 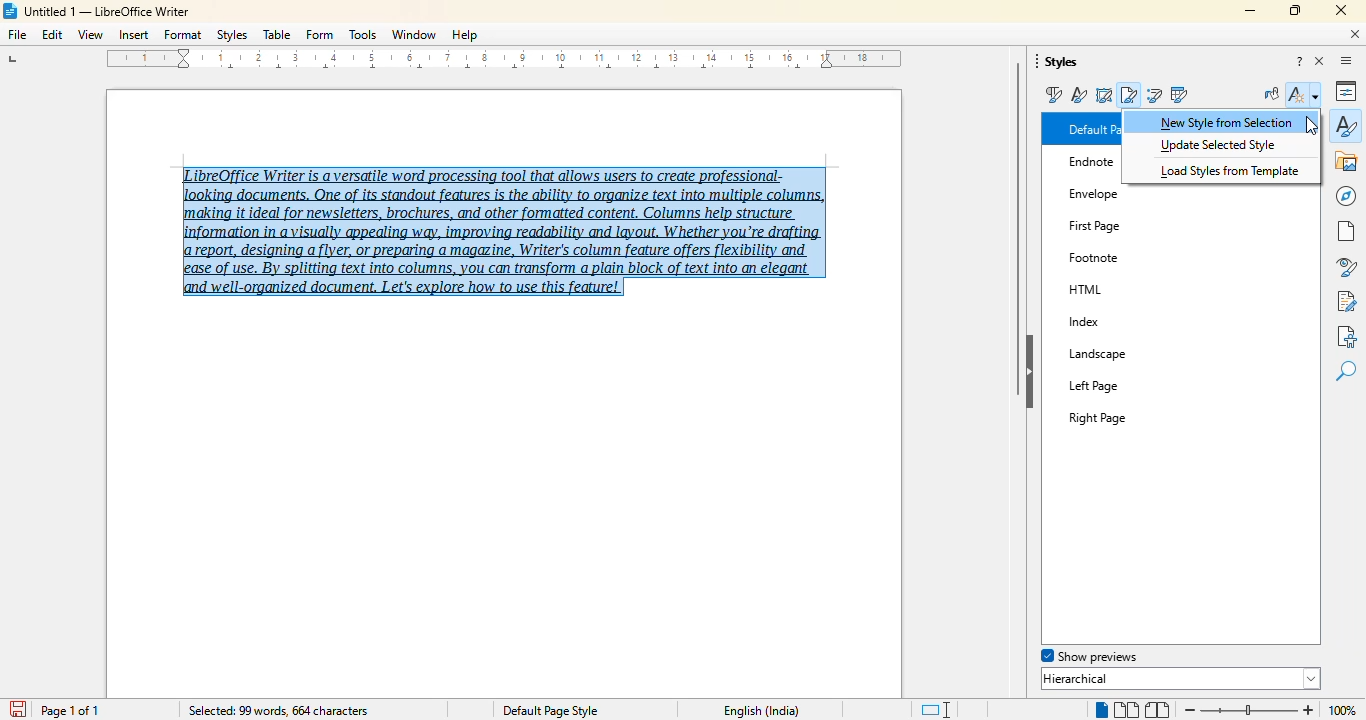 I want to click on manage changes, so click(x=1346, y=301).